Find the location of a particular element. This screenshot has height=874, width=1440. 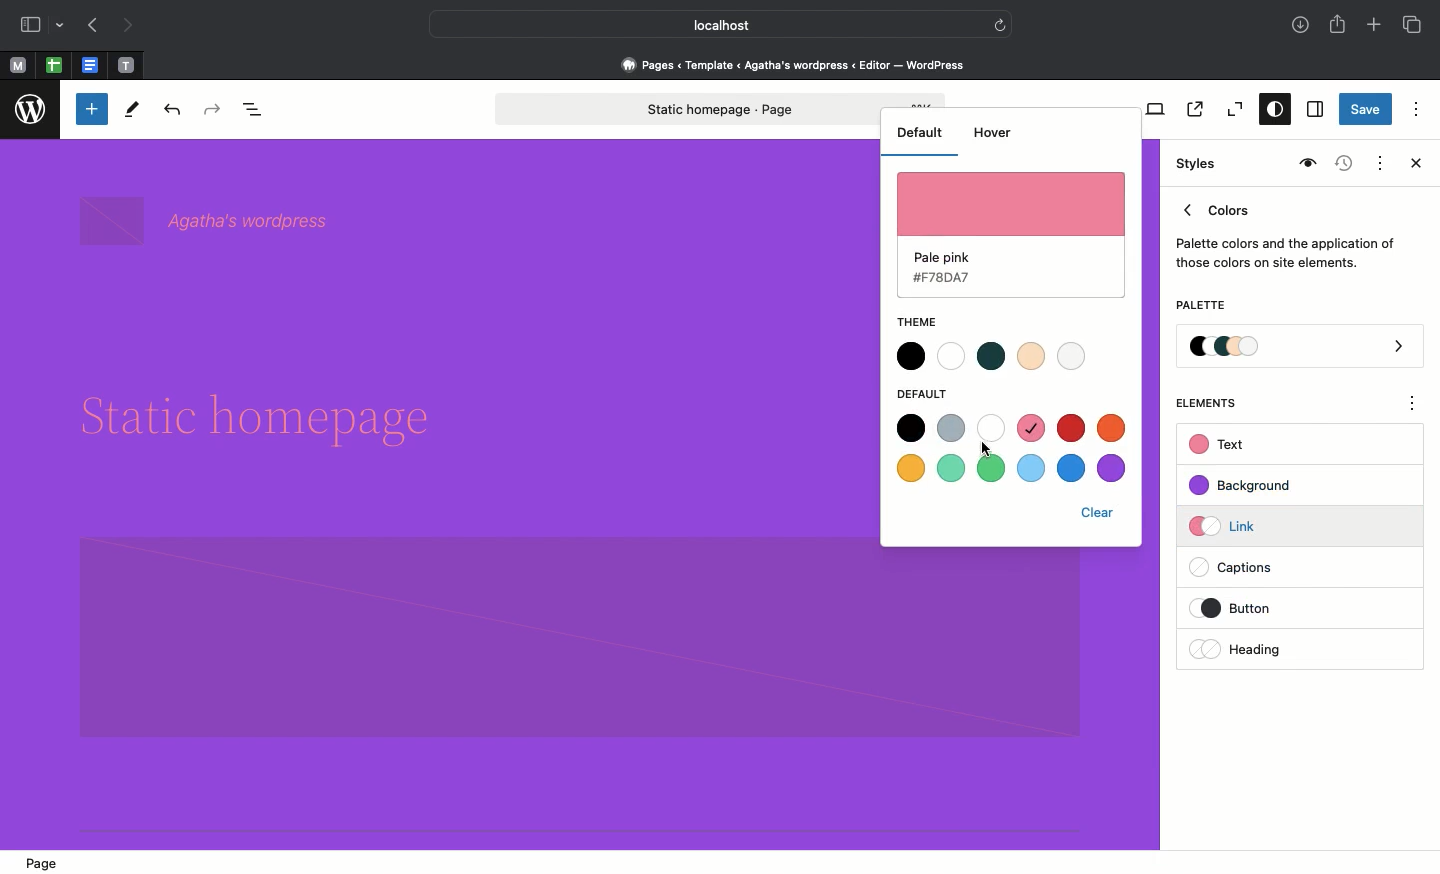

Redo is located at coordinates (215, 110).